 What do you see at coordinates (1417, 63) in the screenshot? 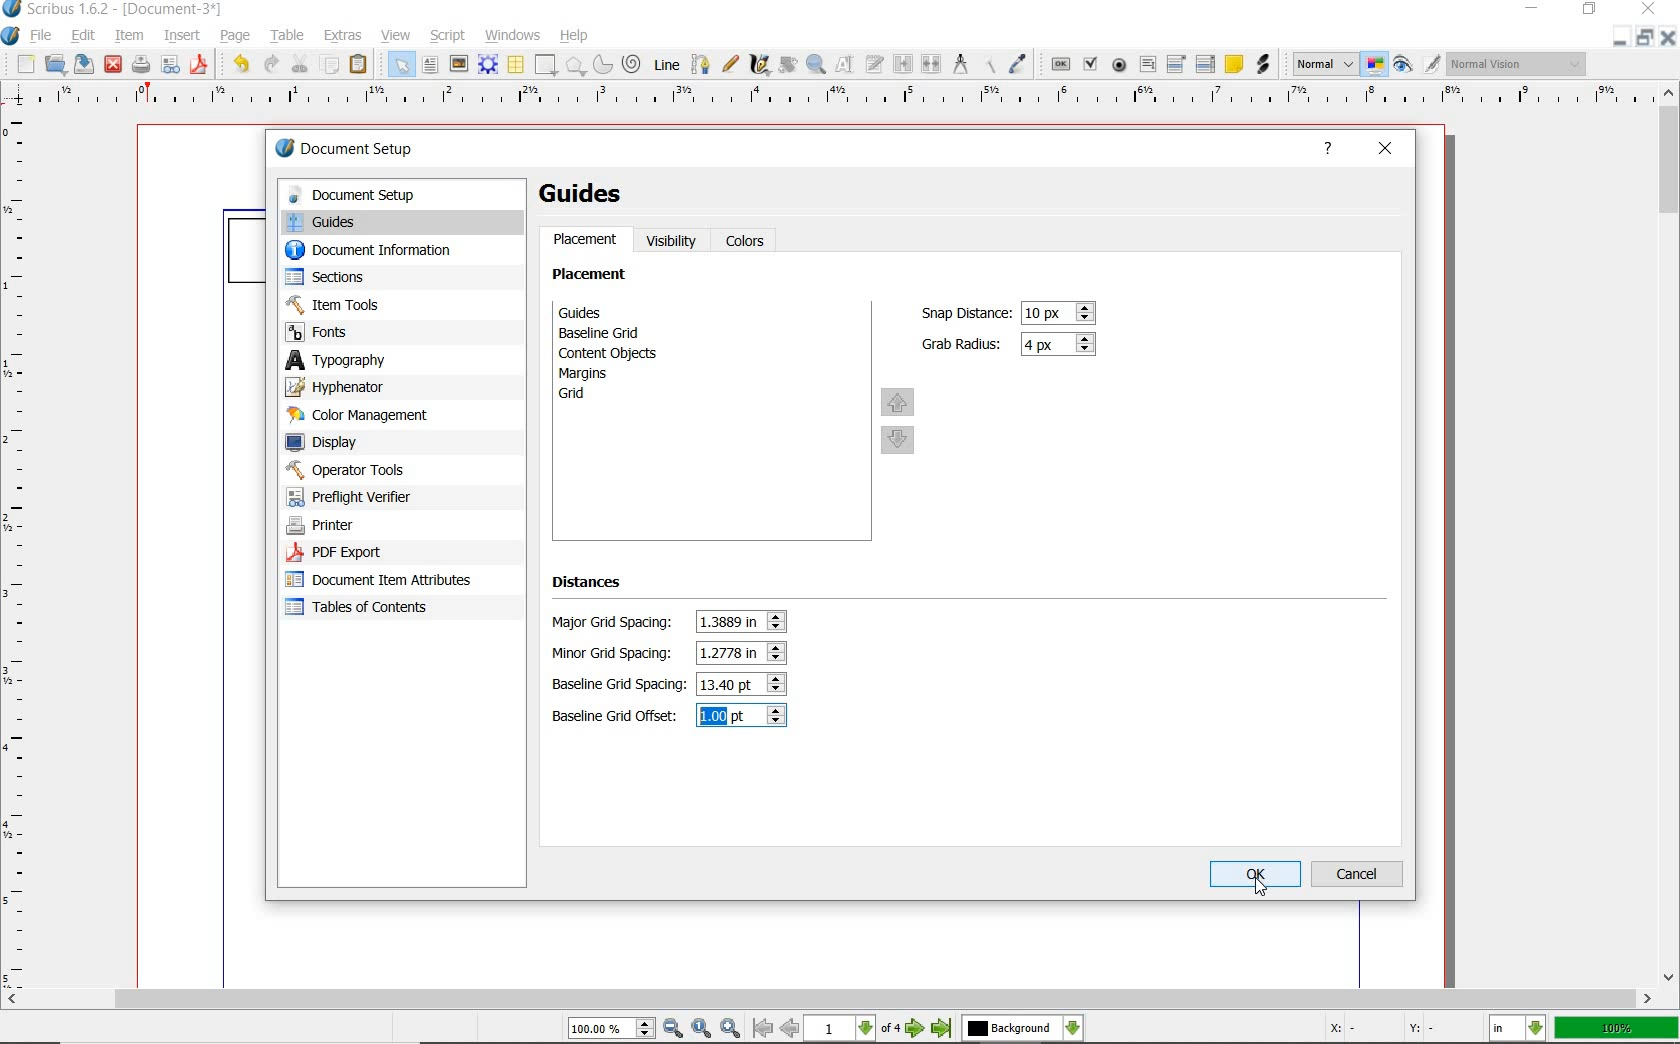
I see `preview mode` at bounding box center [1417, 63].